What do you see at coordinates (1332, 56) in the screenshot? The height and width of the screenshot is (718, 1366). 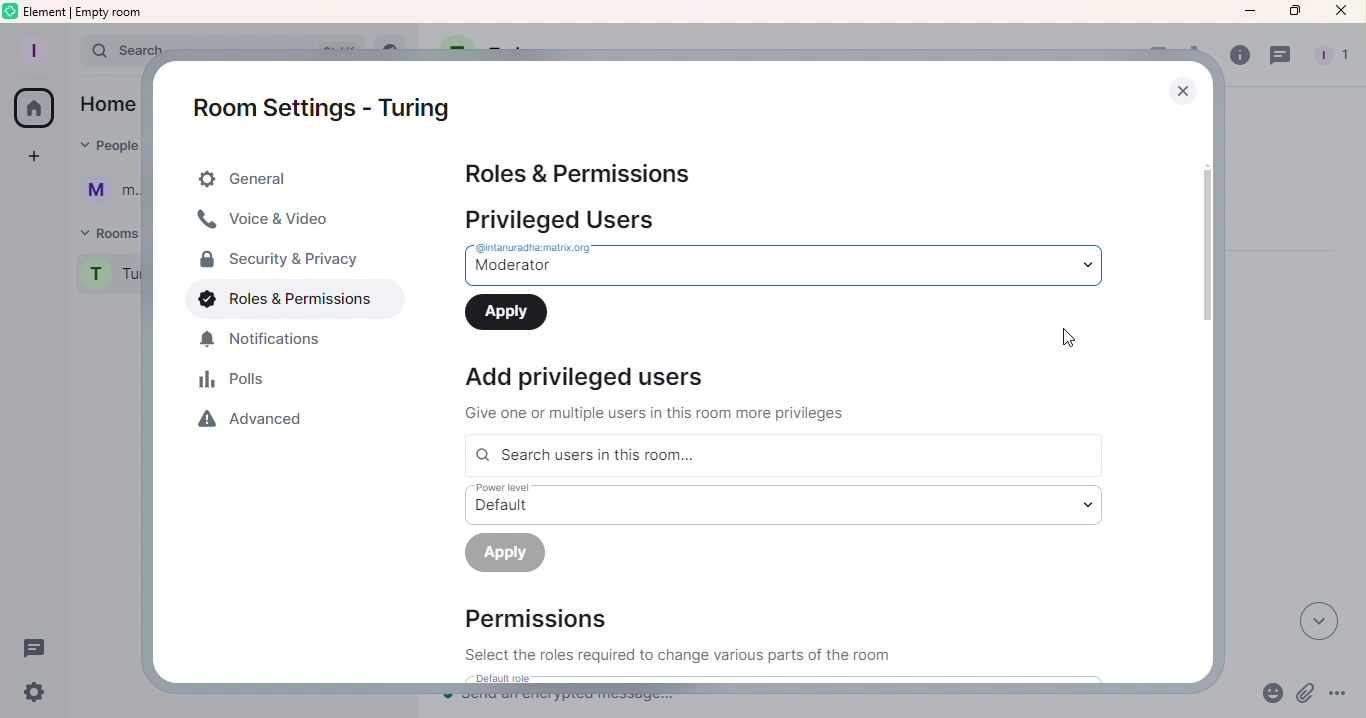 I see `people` at bounding box center [1332, 56].